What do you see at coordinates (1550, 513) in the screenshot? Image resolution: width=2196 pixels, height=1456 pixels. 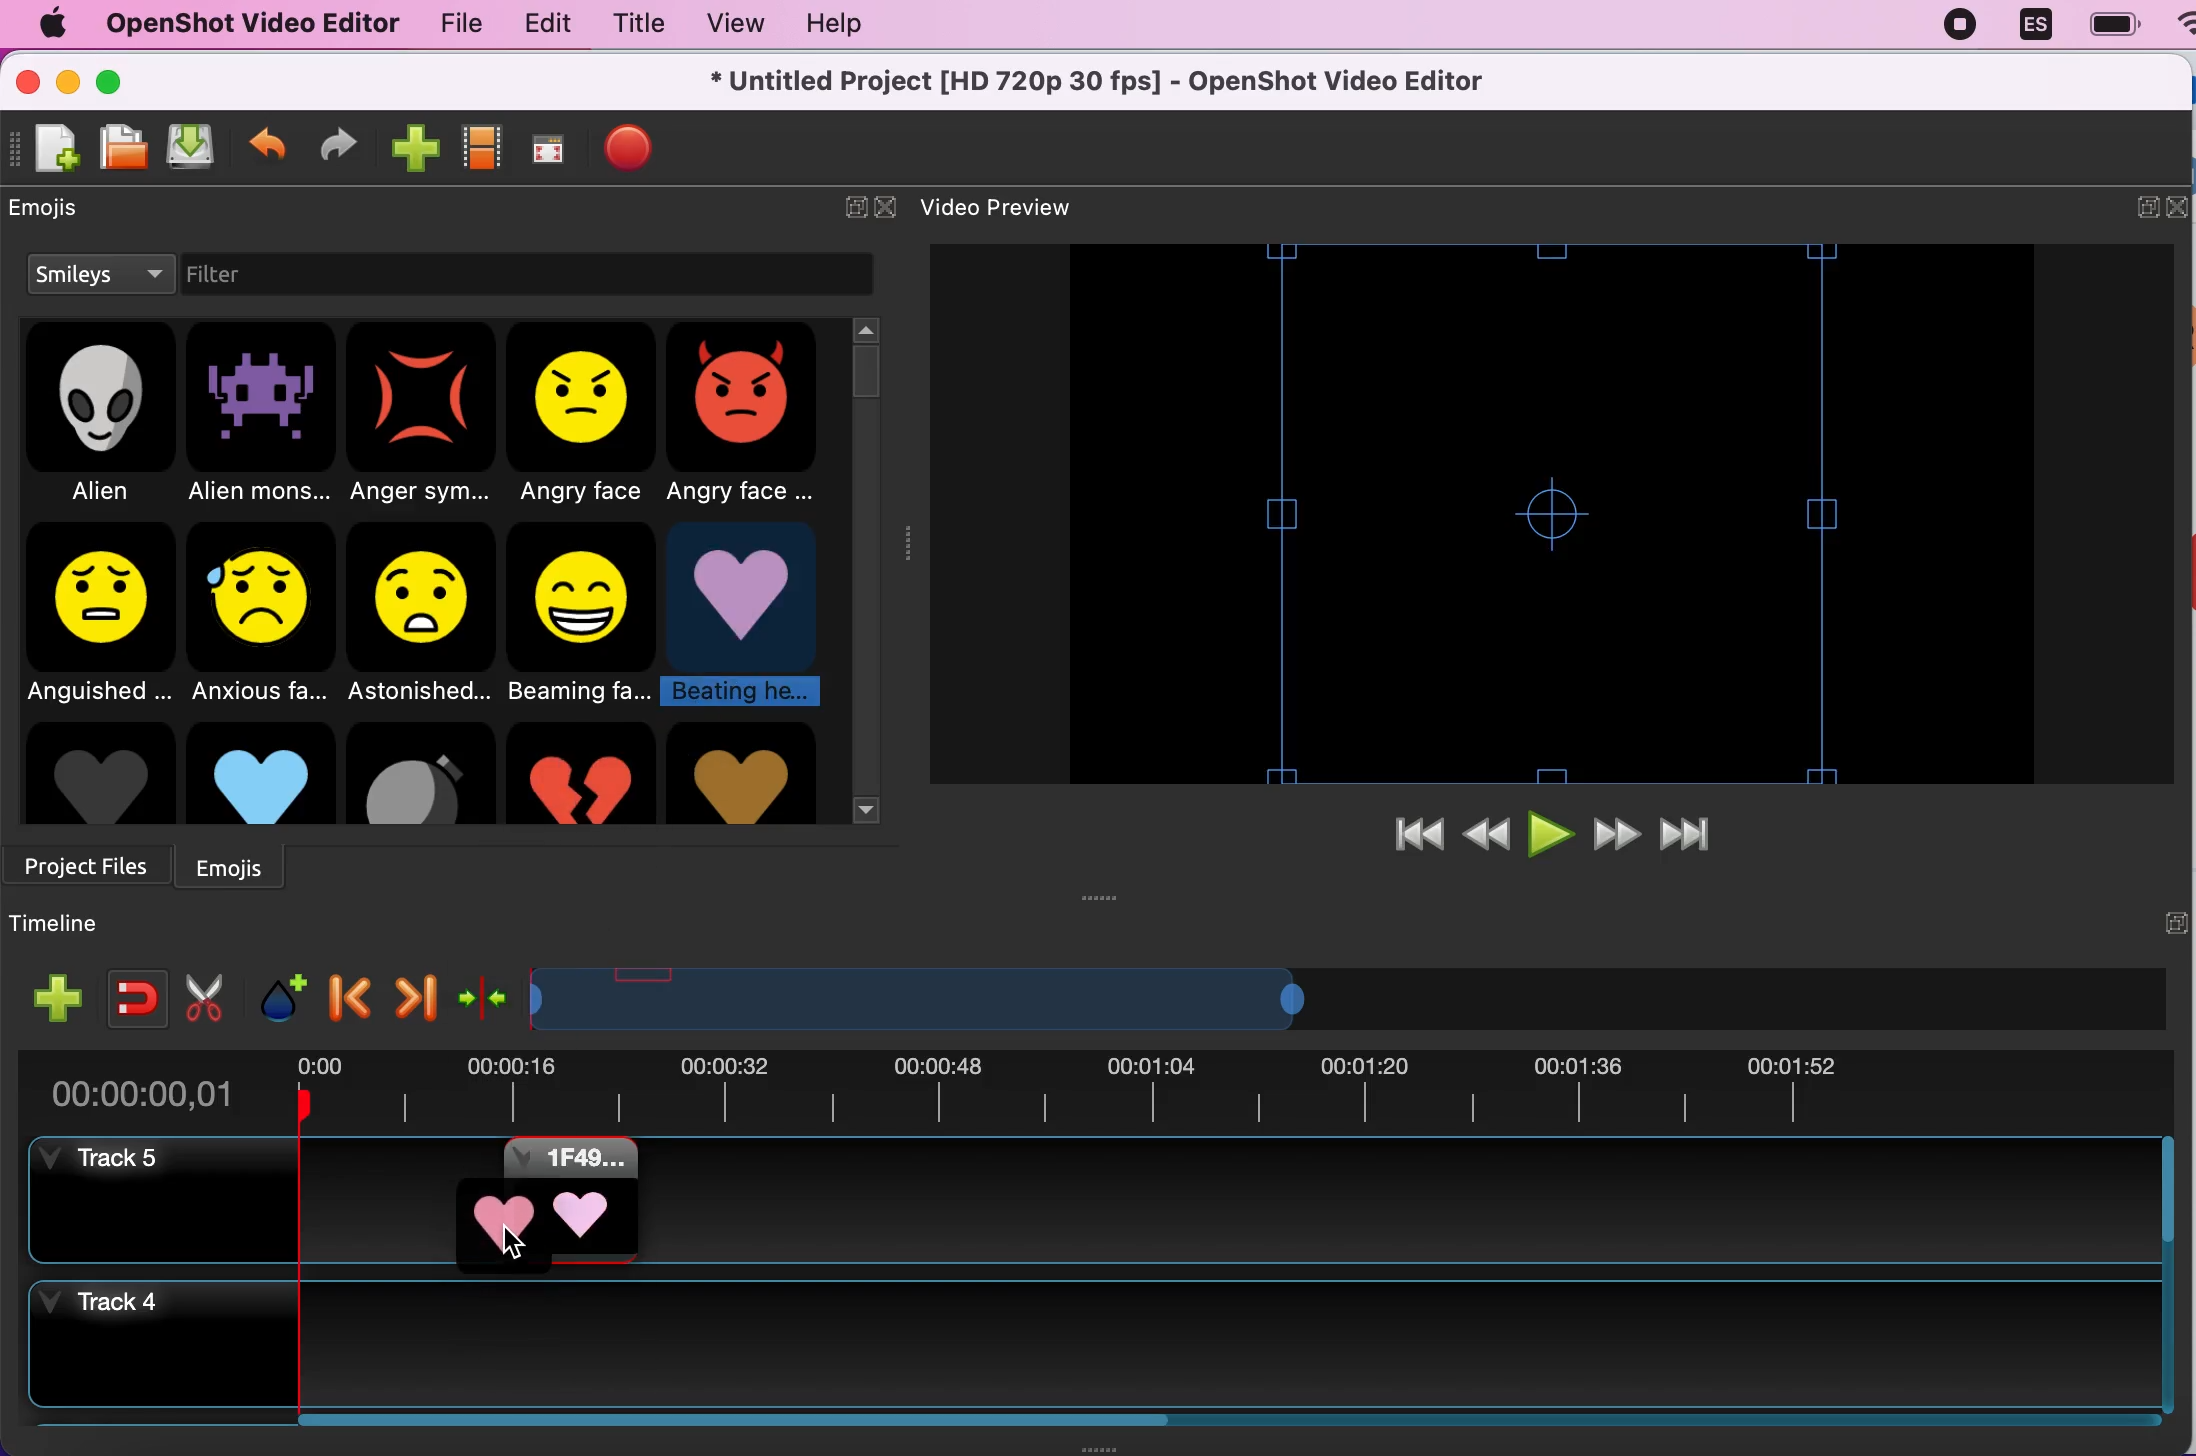 I see `video preview` at bounding box center [1550, 513].